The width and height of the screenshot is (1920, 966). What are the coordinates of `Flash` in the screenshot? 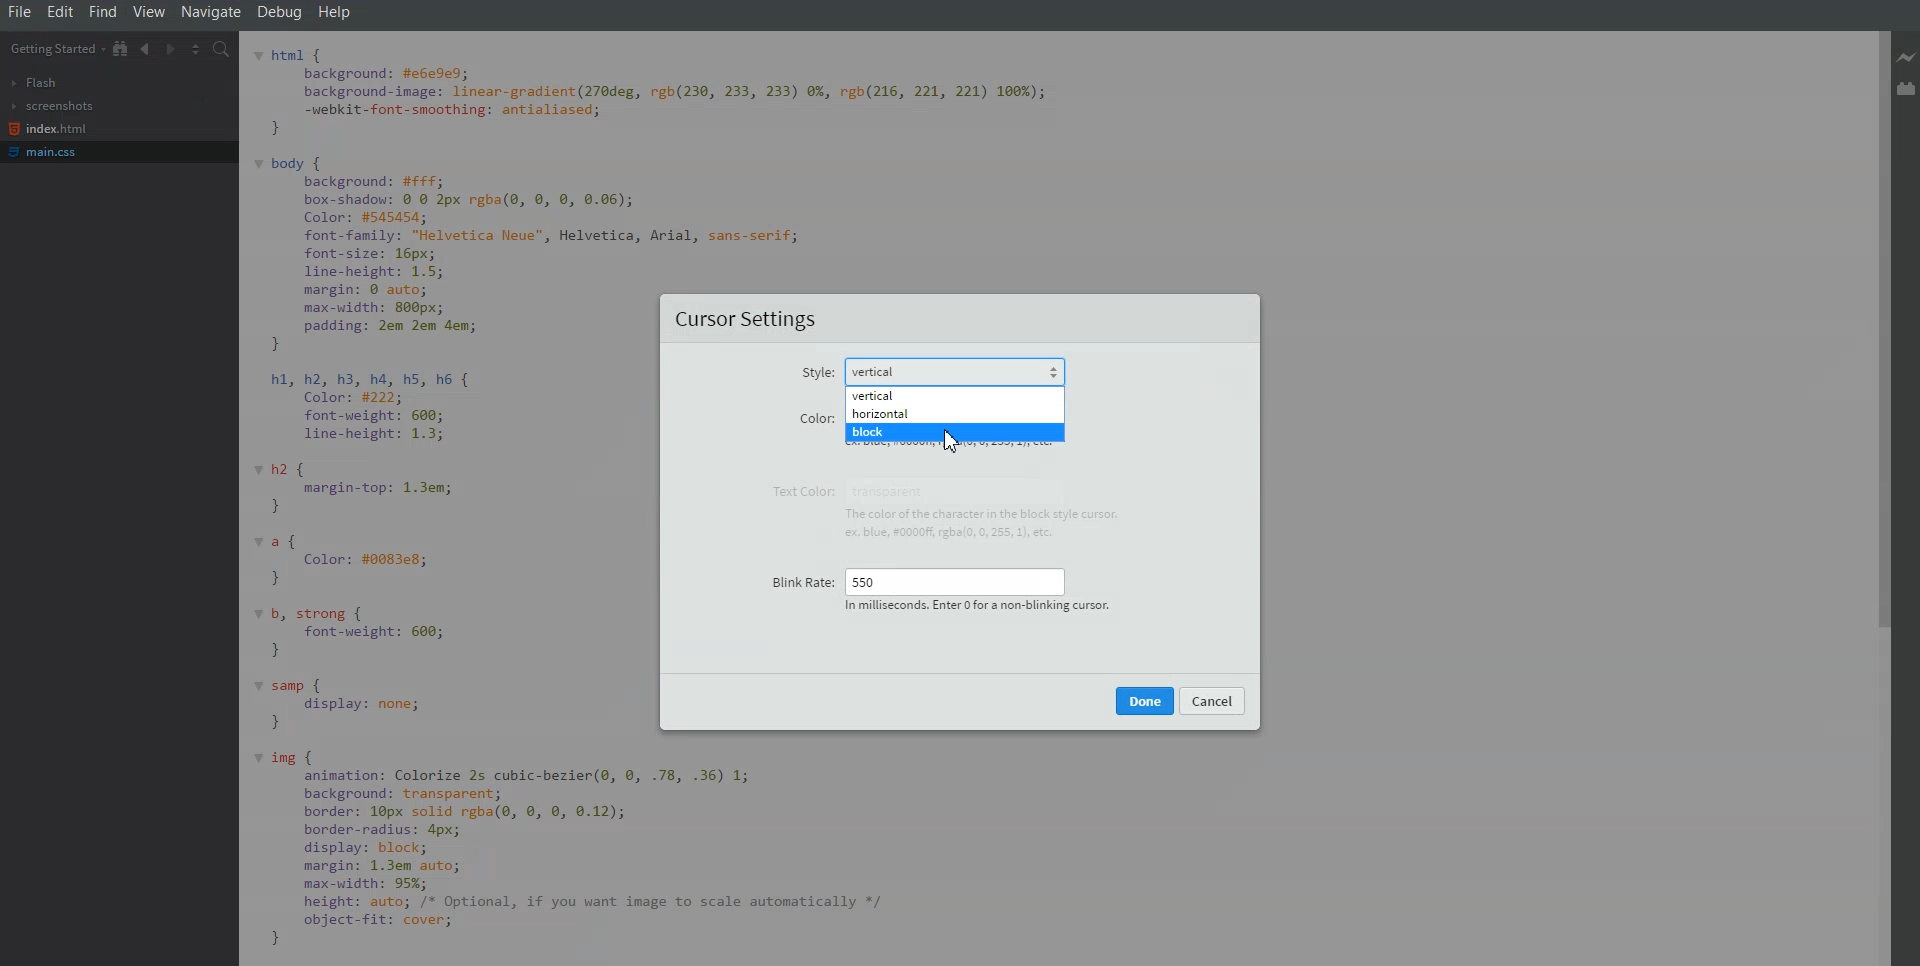 It's located at (36, 83).